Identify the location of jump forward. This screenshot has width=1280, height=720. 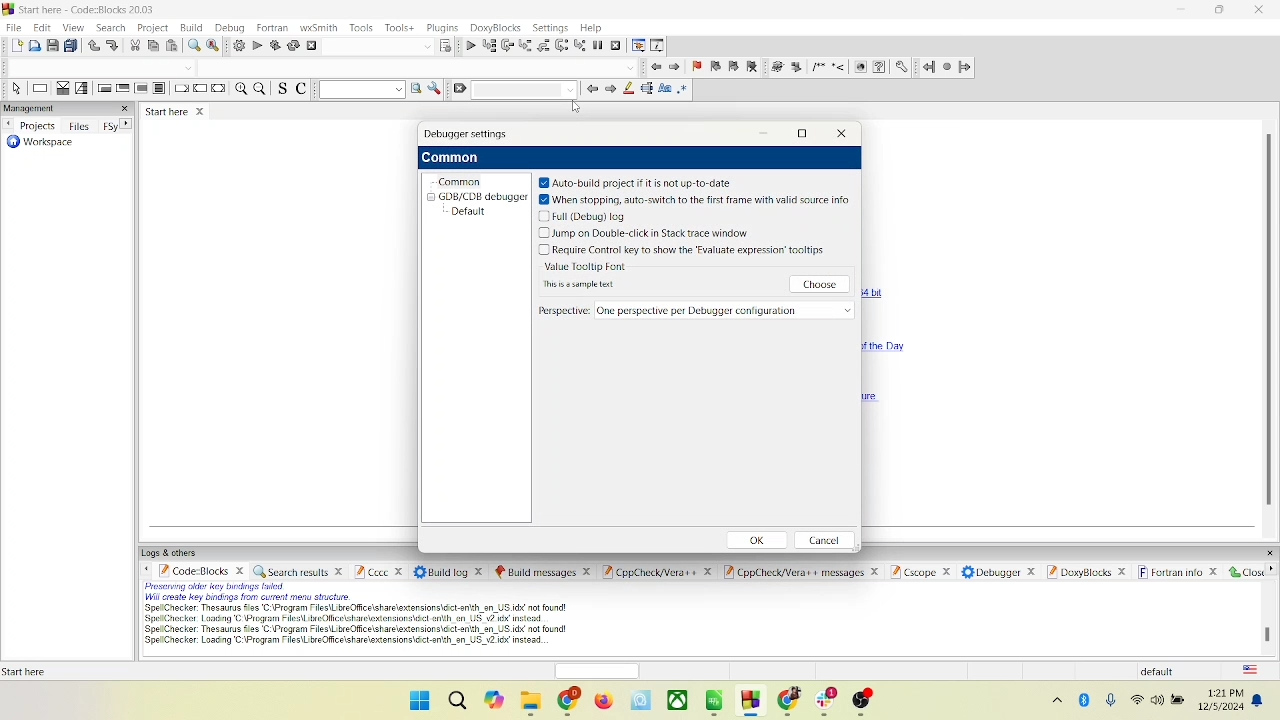
(967, 67).